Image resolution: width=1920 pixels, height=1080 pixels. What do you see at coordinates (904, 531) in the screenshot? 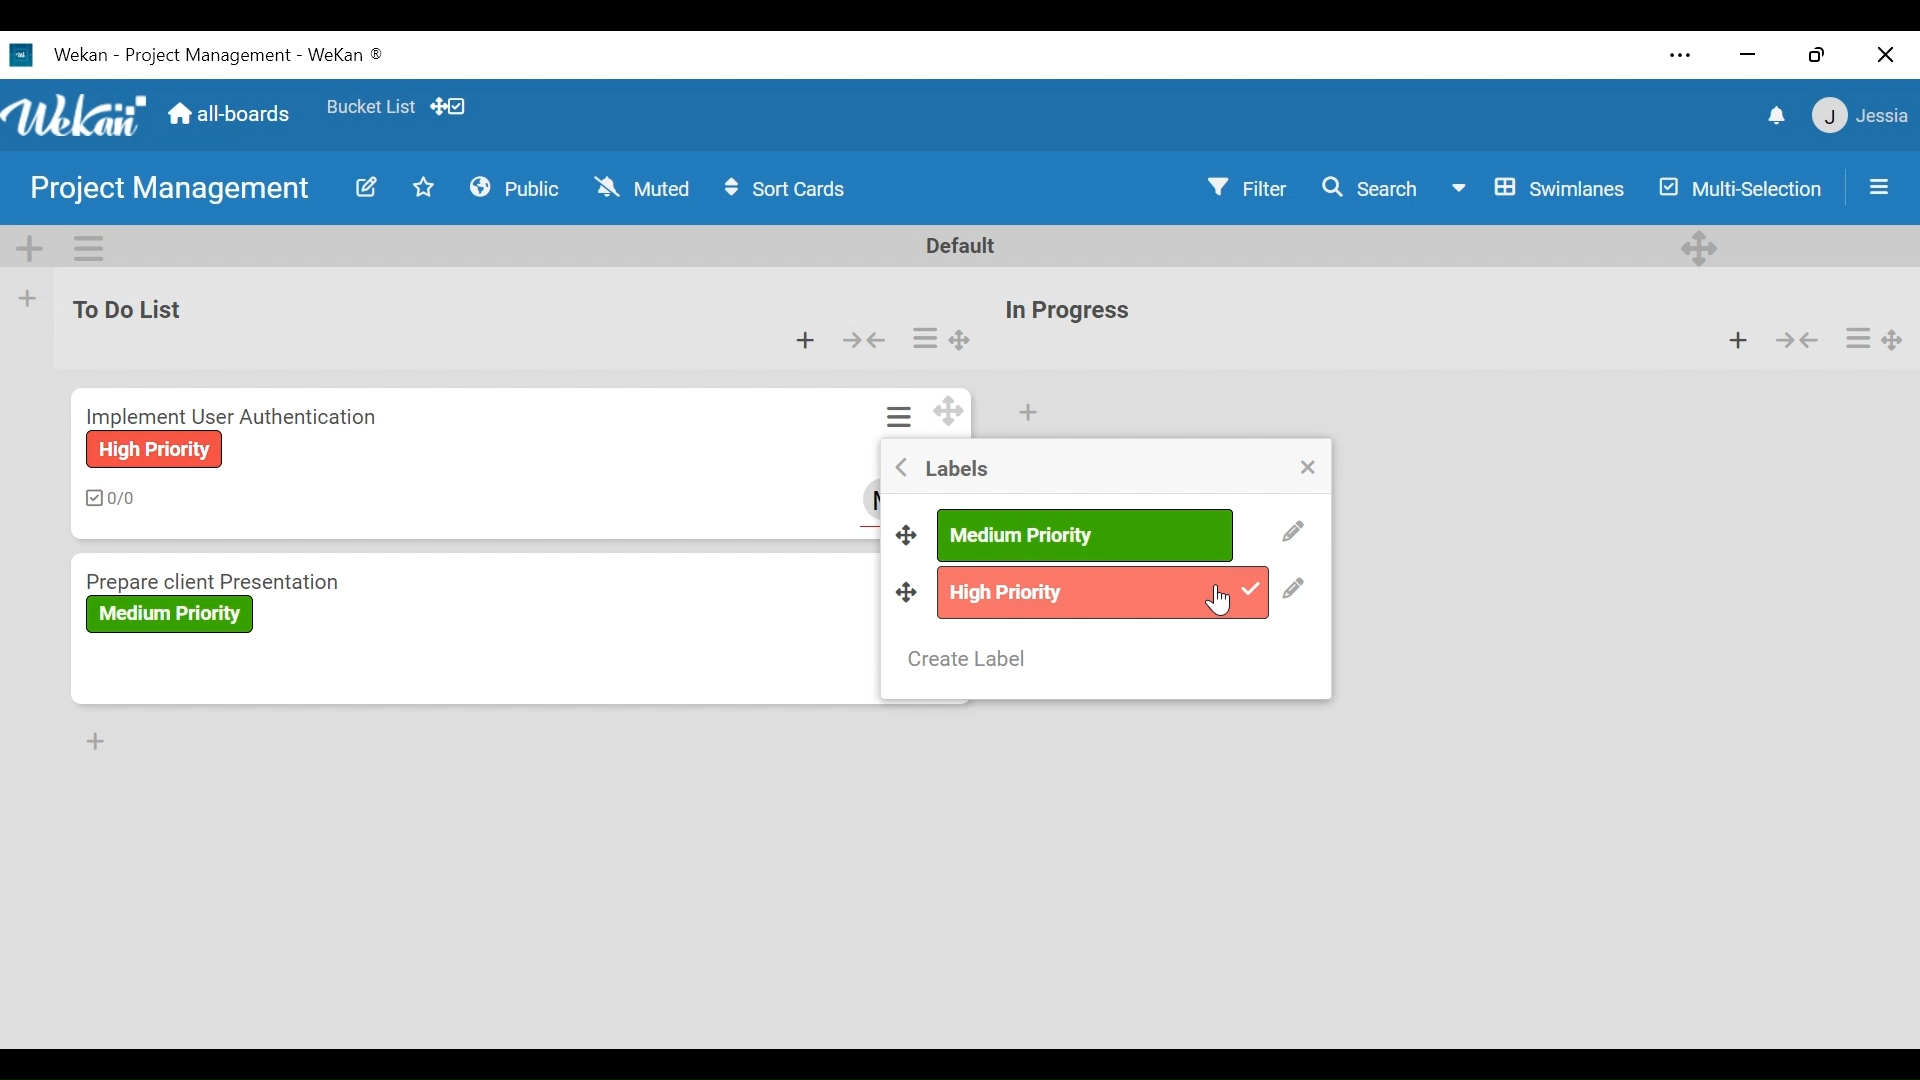
I see `Desktop drag handle` at bounding box center [904, 531].